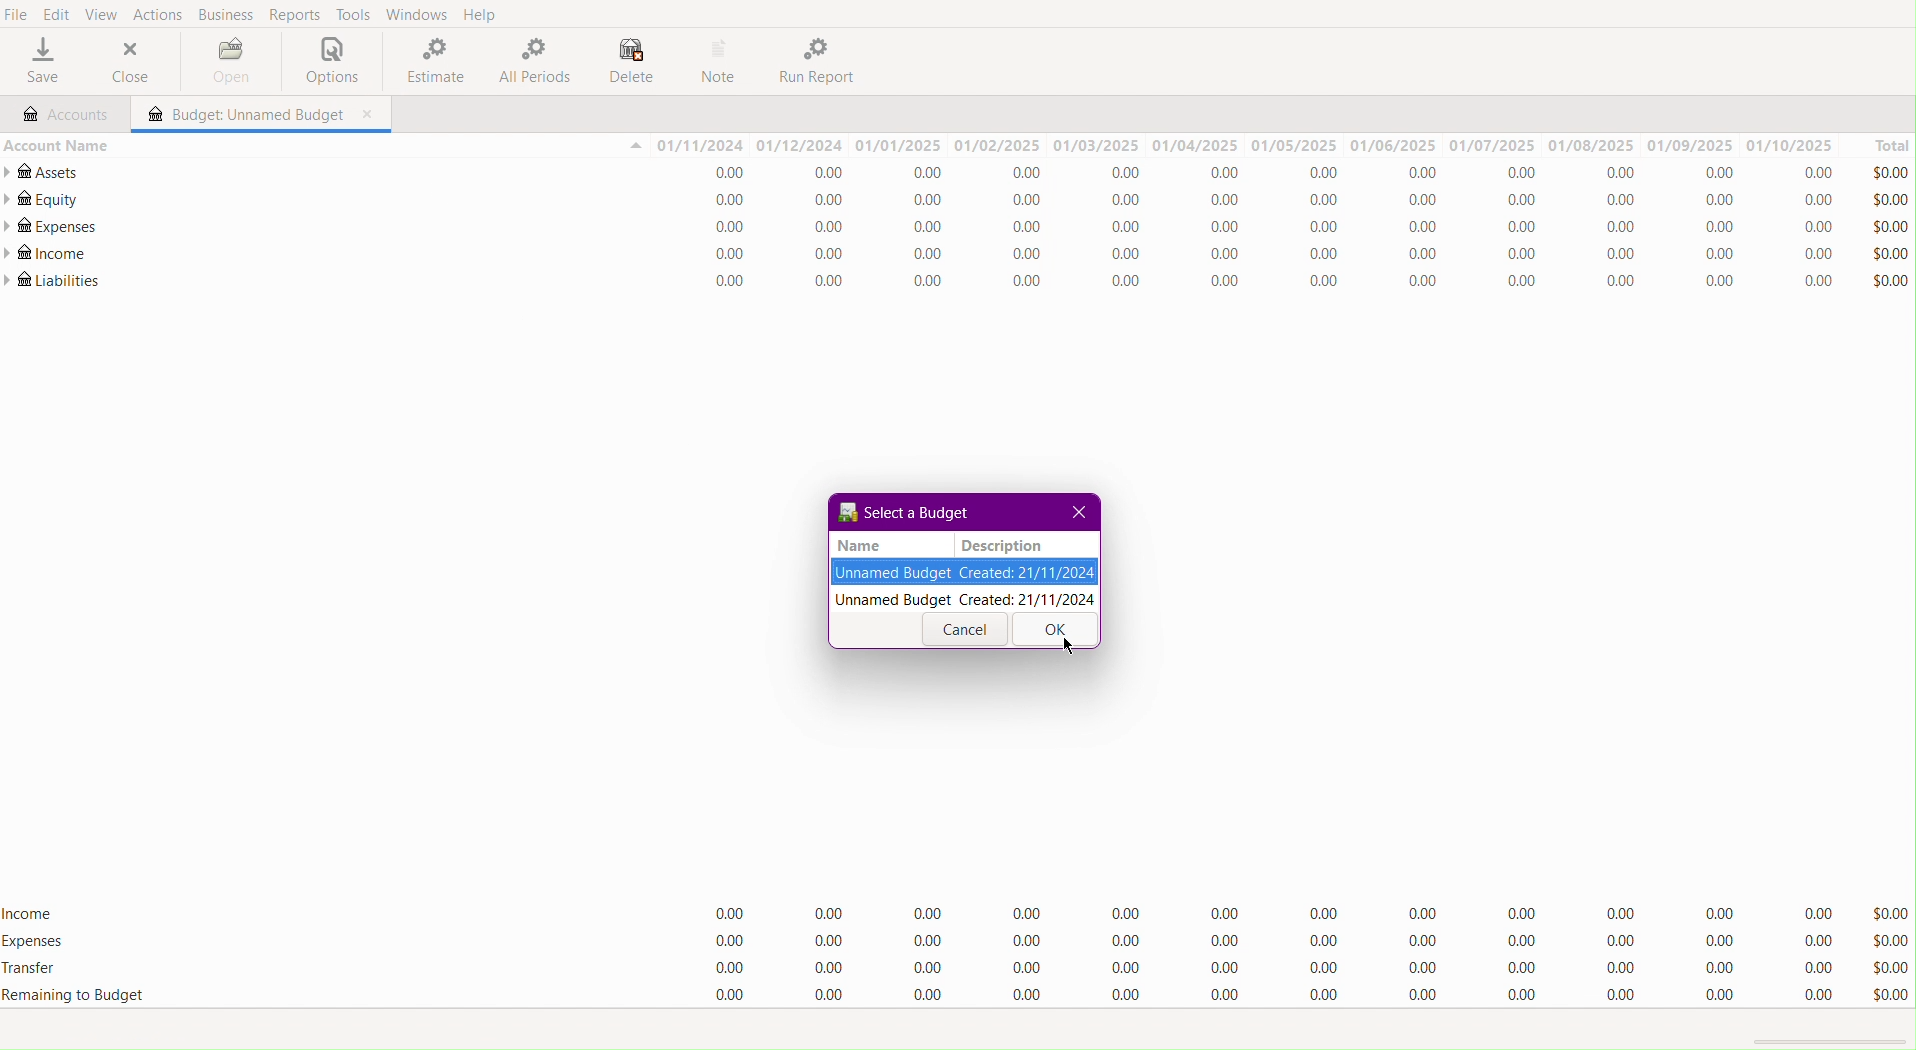  What do you see at coordinates (1067, 645) in the screenshot?
I see `cursor` at bounding box center [1067, 645].